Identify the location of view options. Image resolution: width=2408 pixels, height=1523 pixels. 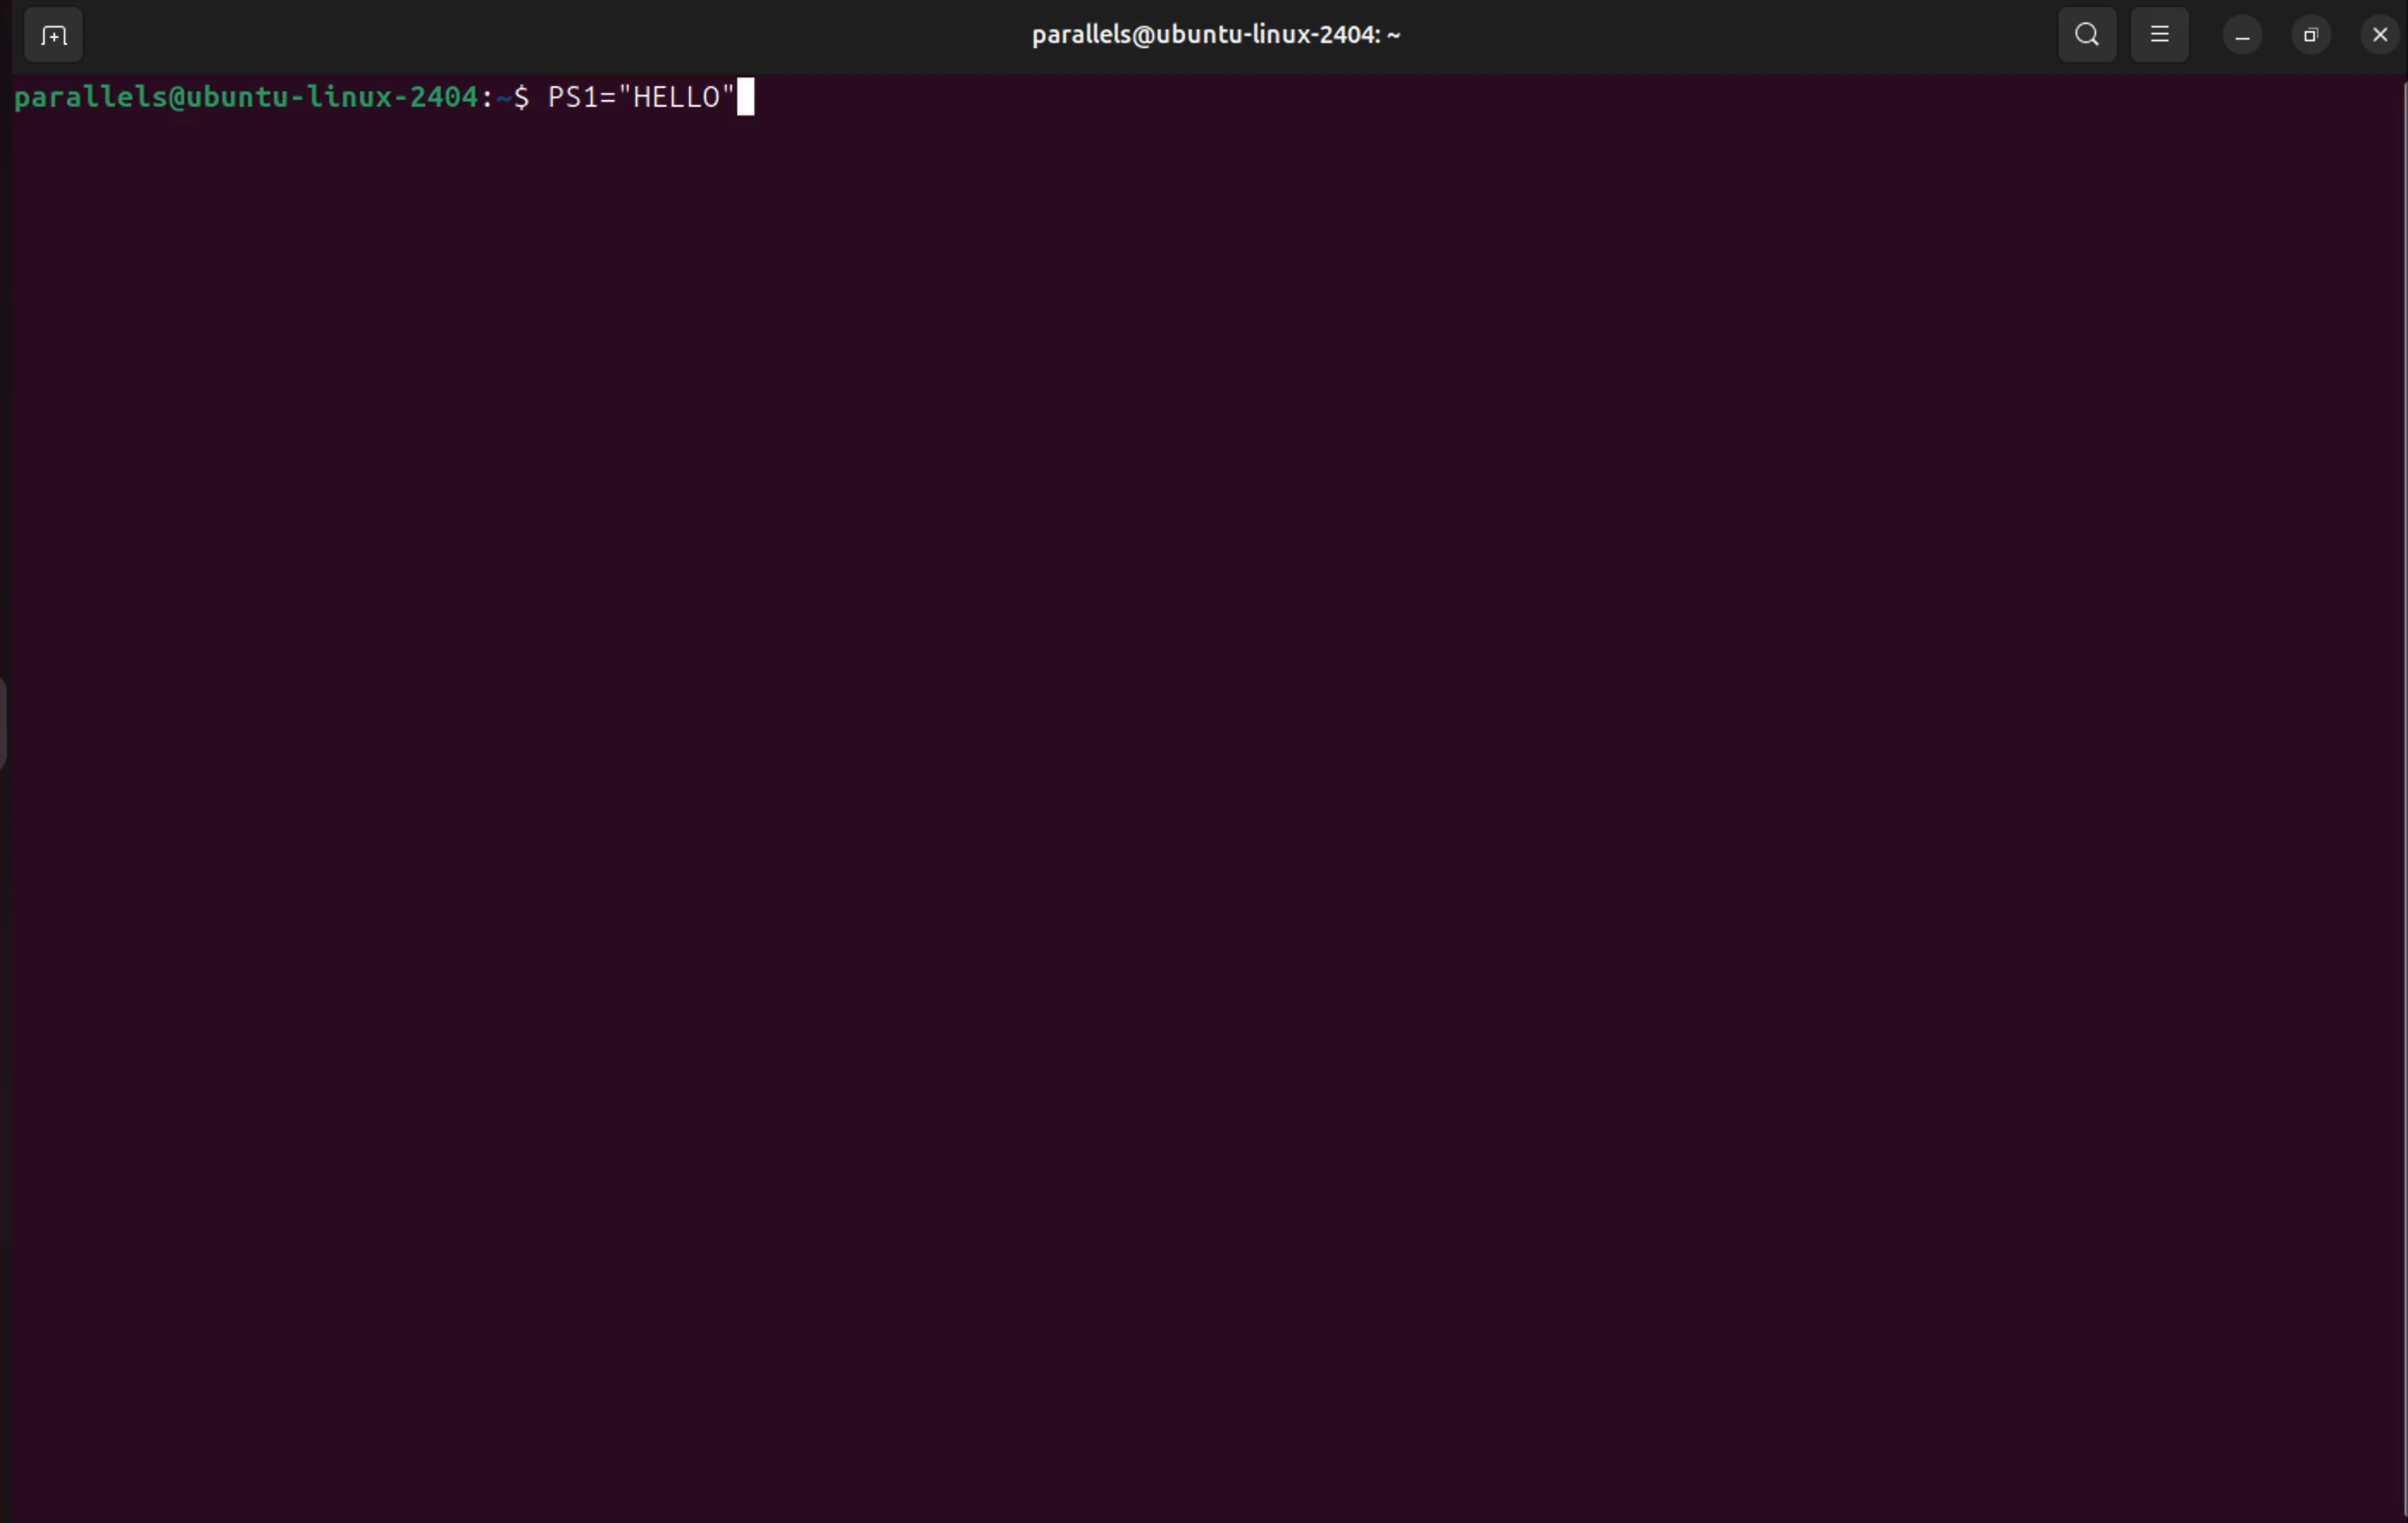
(2162, 33).